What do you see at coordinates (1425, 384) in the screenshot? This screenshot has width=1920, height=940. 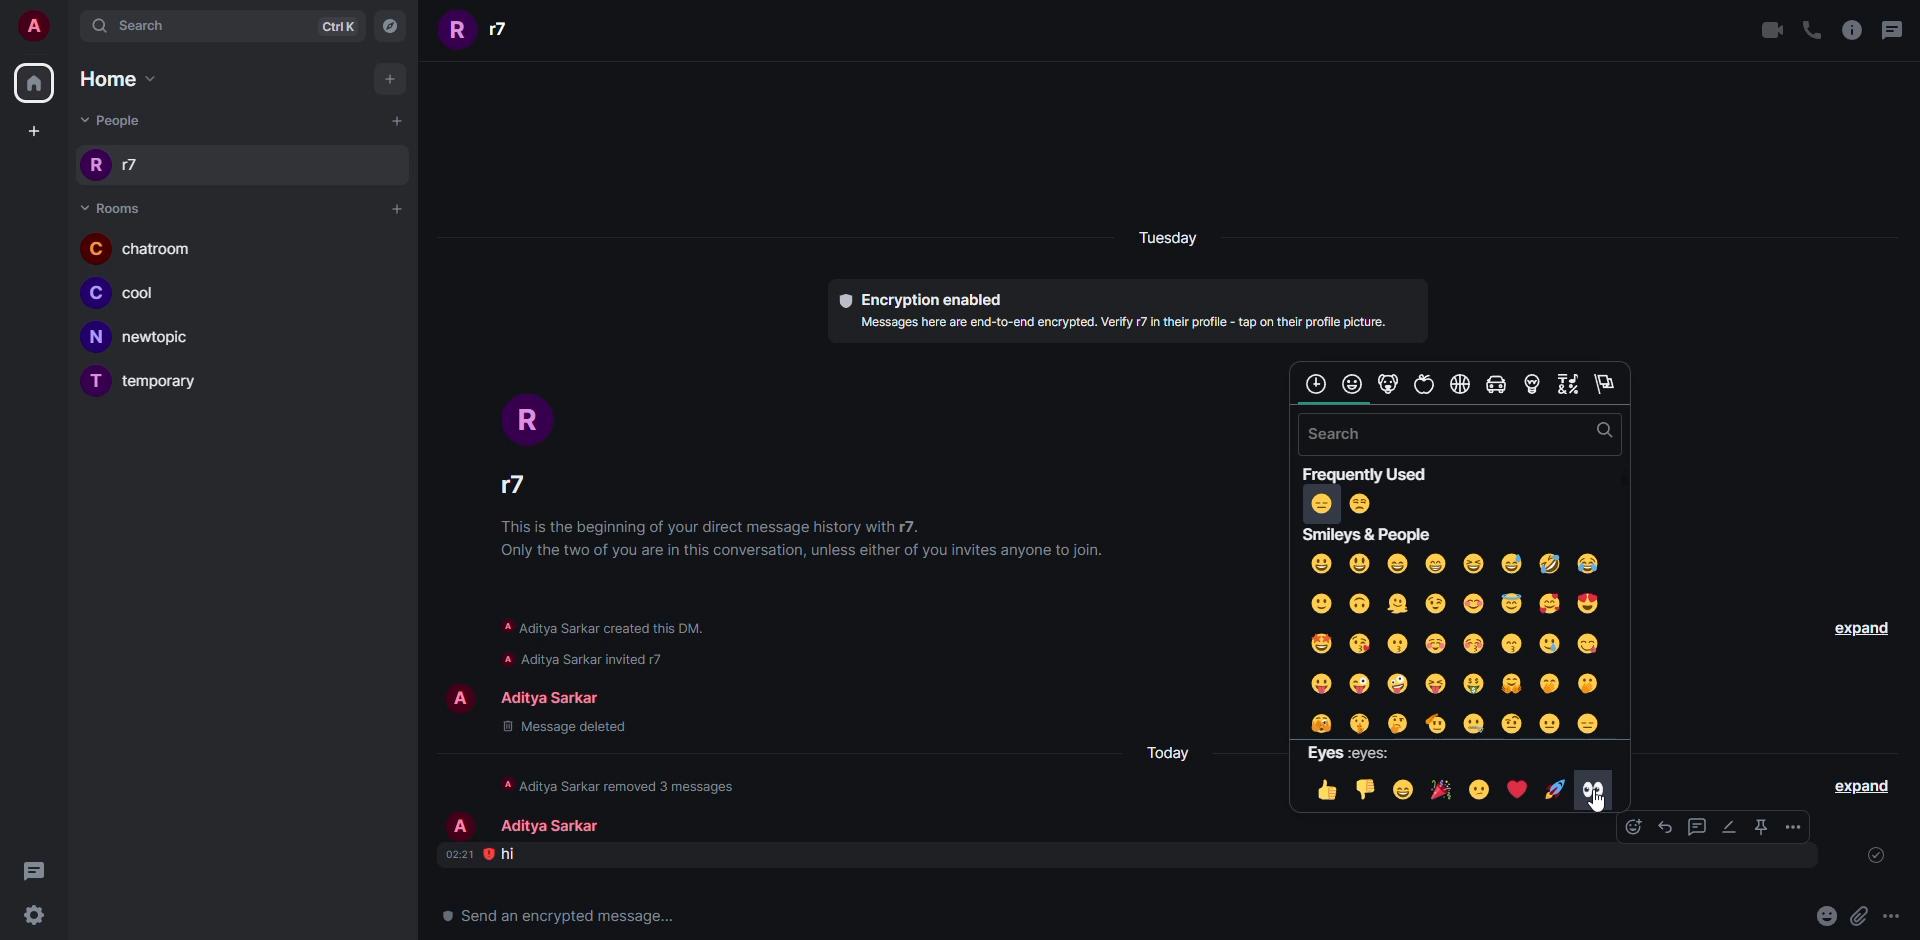 I see `category` at bounding box center [1425, 384].